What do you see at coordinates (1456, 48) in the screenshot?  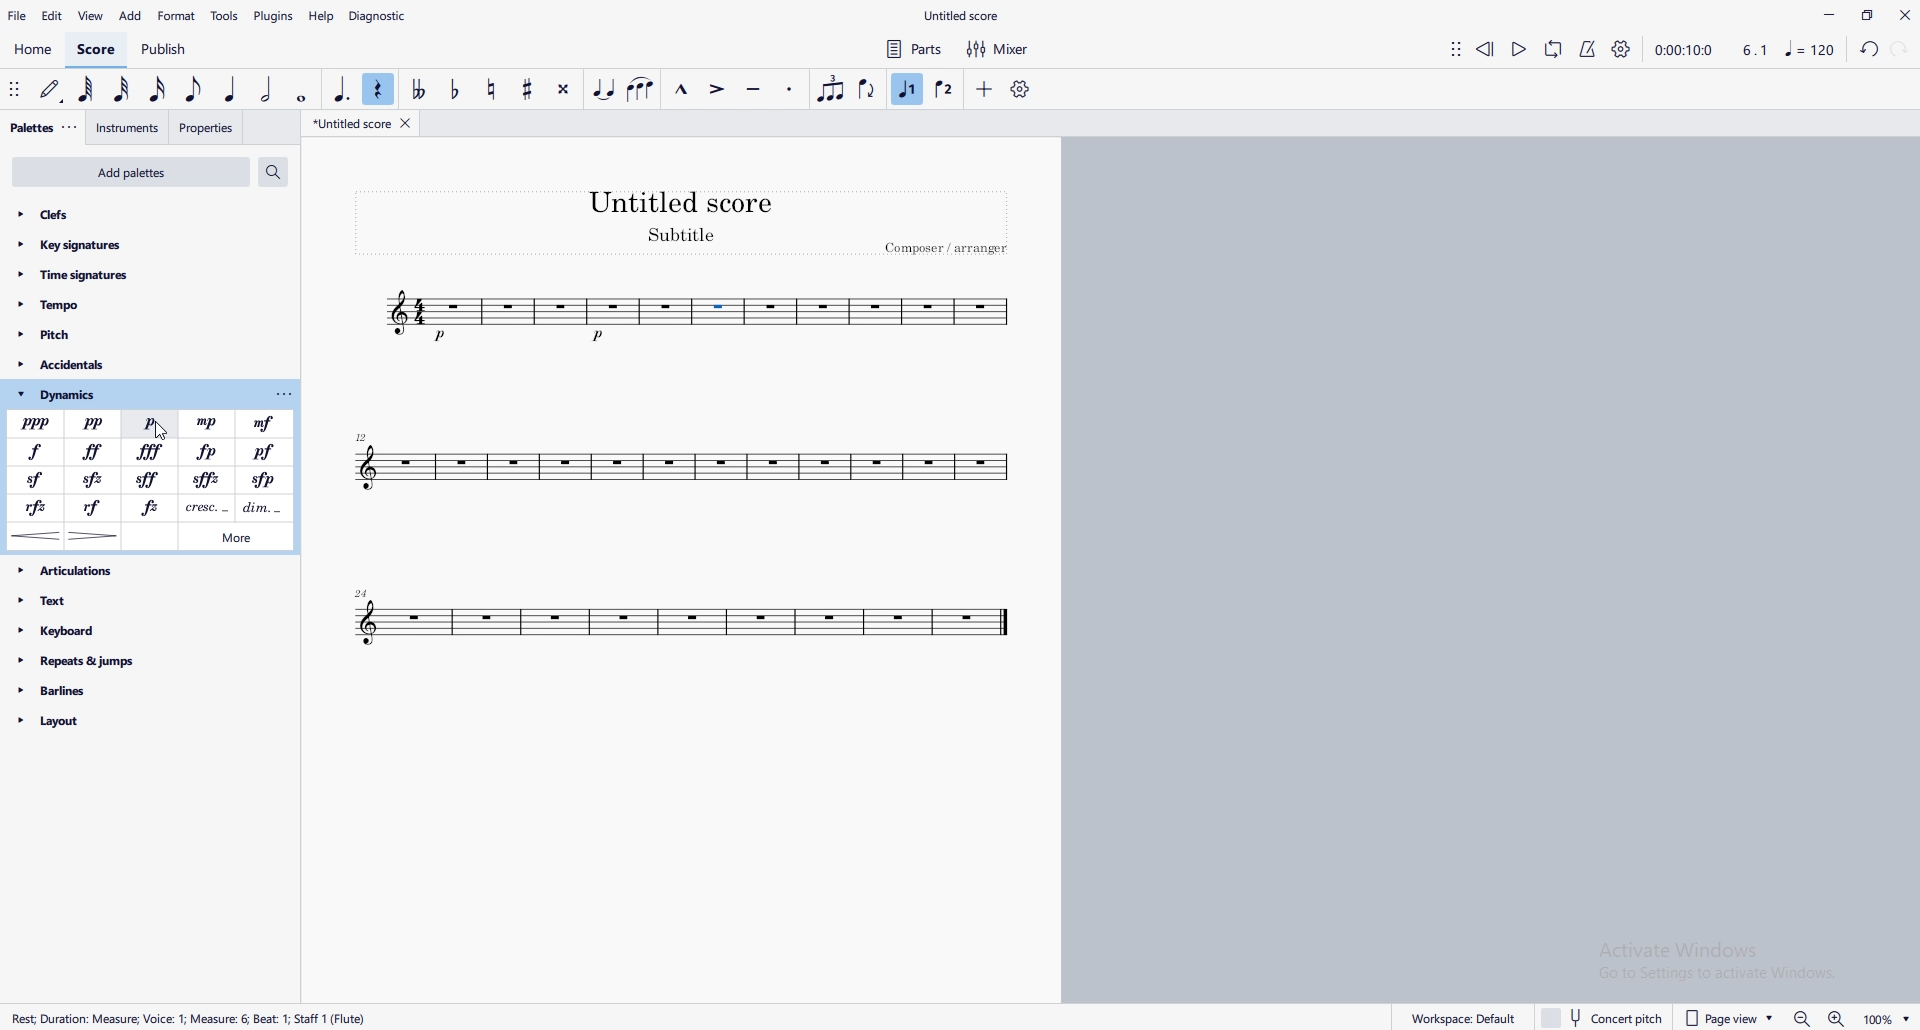 I see `adjust` at bounding box center [1456, 48].